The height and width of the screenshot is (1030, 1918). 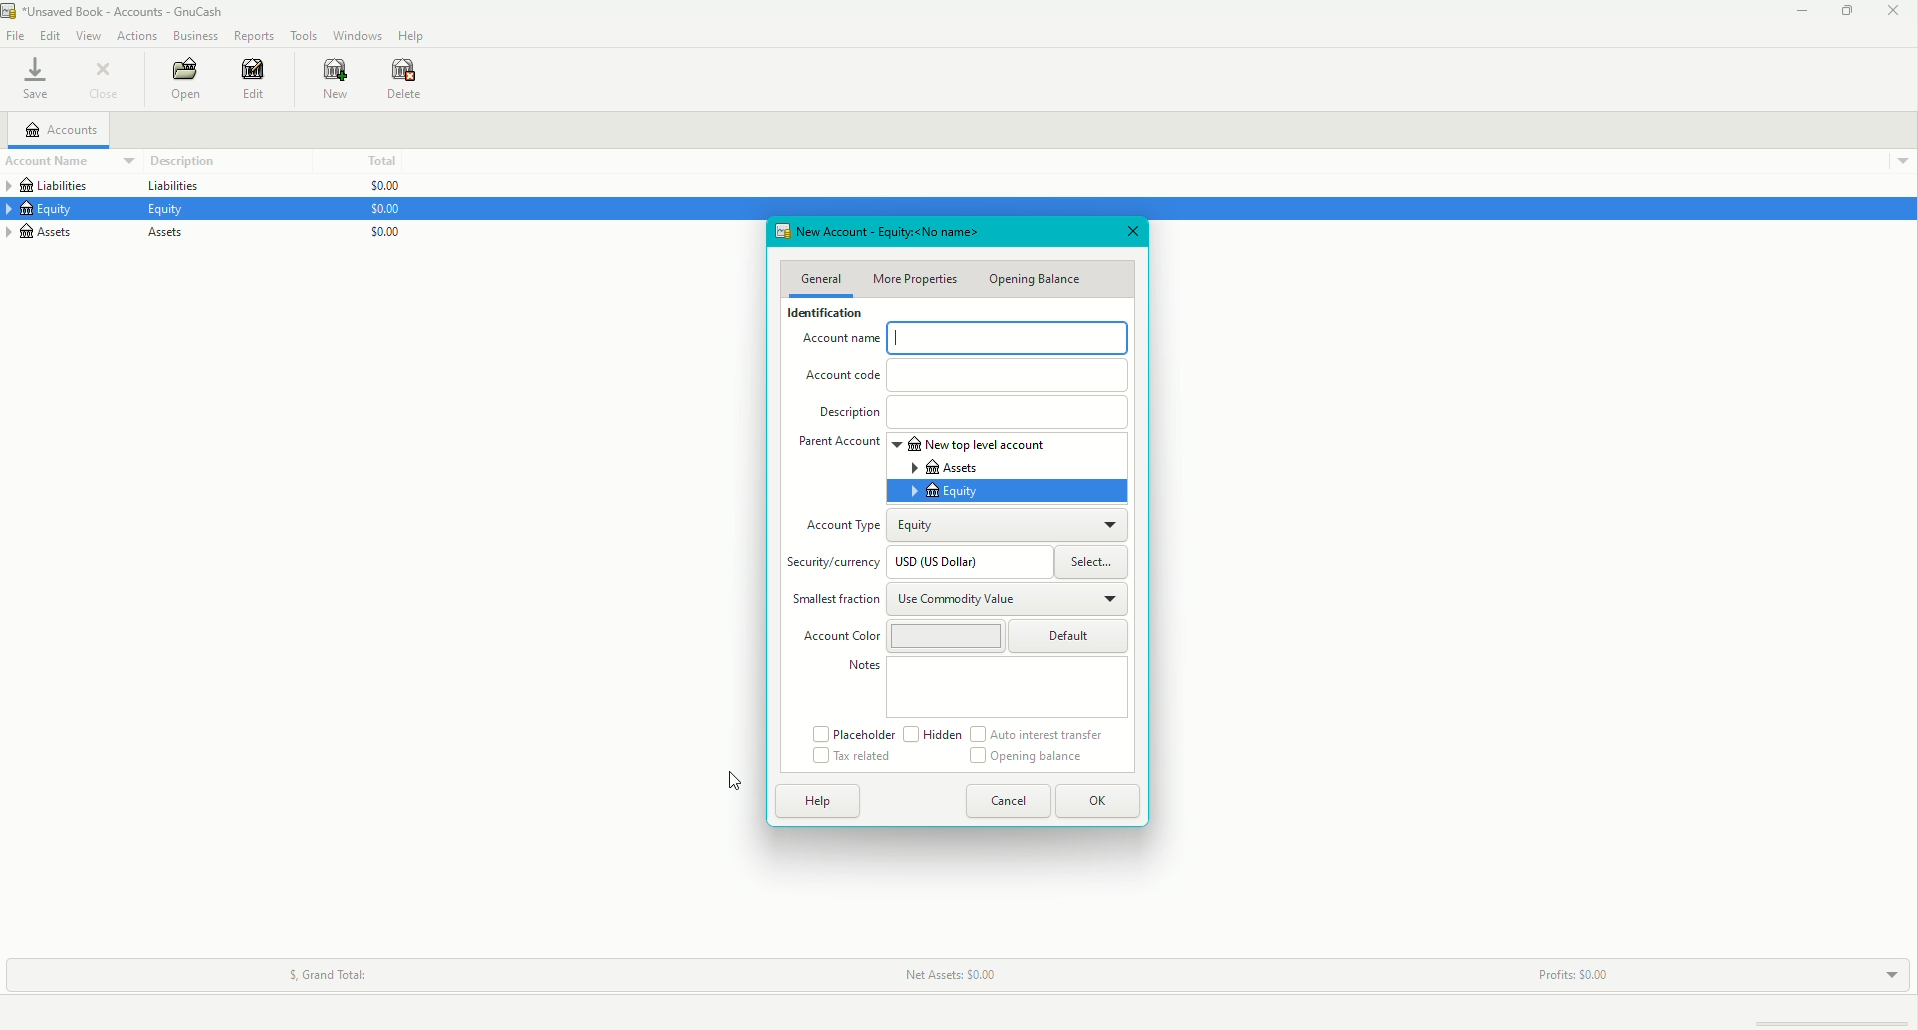 What do you see at coordinates (1042, 735) in the screenshot?
I see `Auto interest transfer` at bounding box center [1042, 735].